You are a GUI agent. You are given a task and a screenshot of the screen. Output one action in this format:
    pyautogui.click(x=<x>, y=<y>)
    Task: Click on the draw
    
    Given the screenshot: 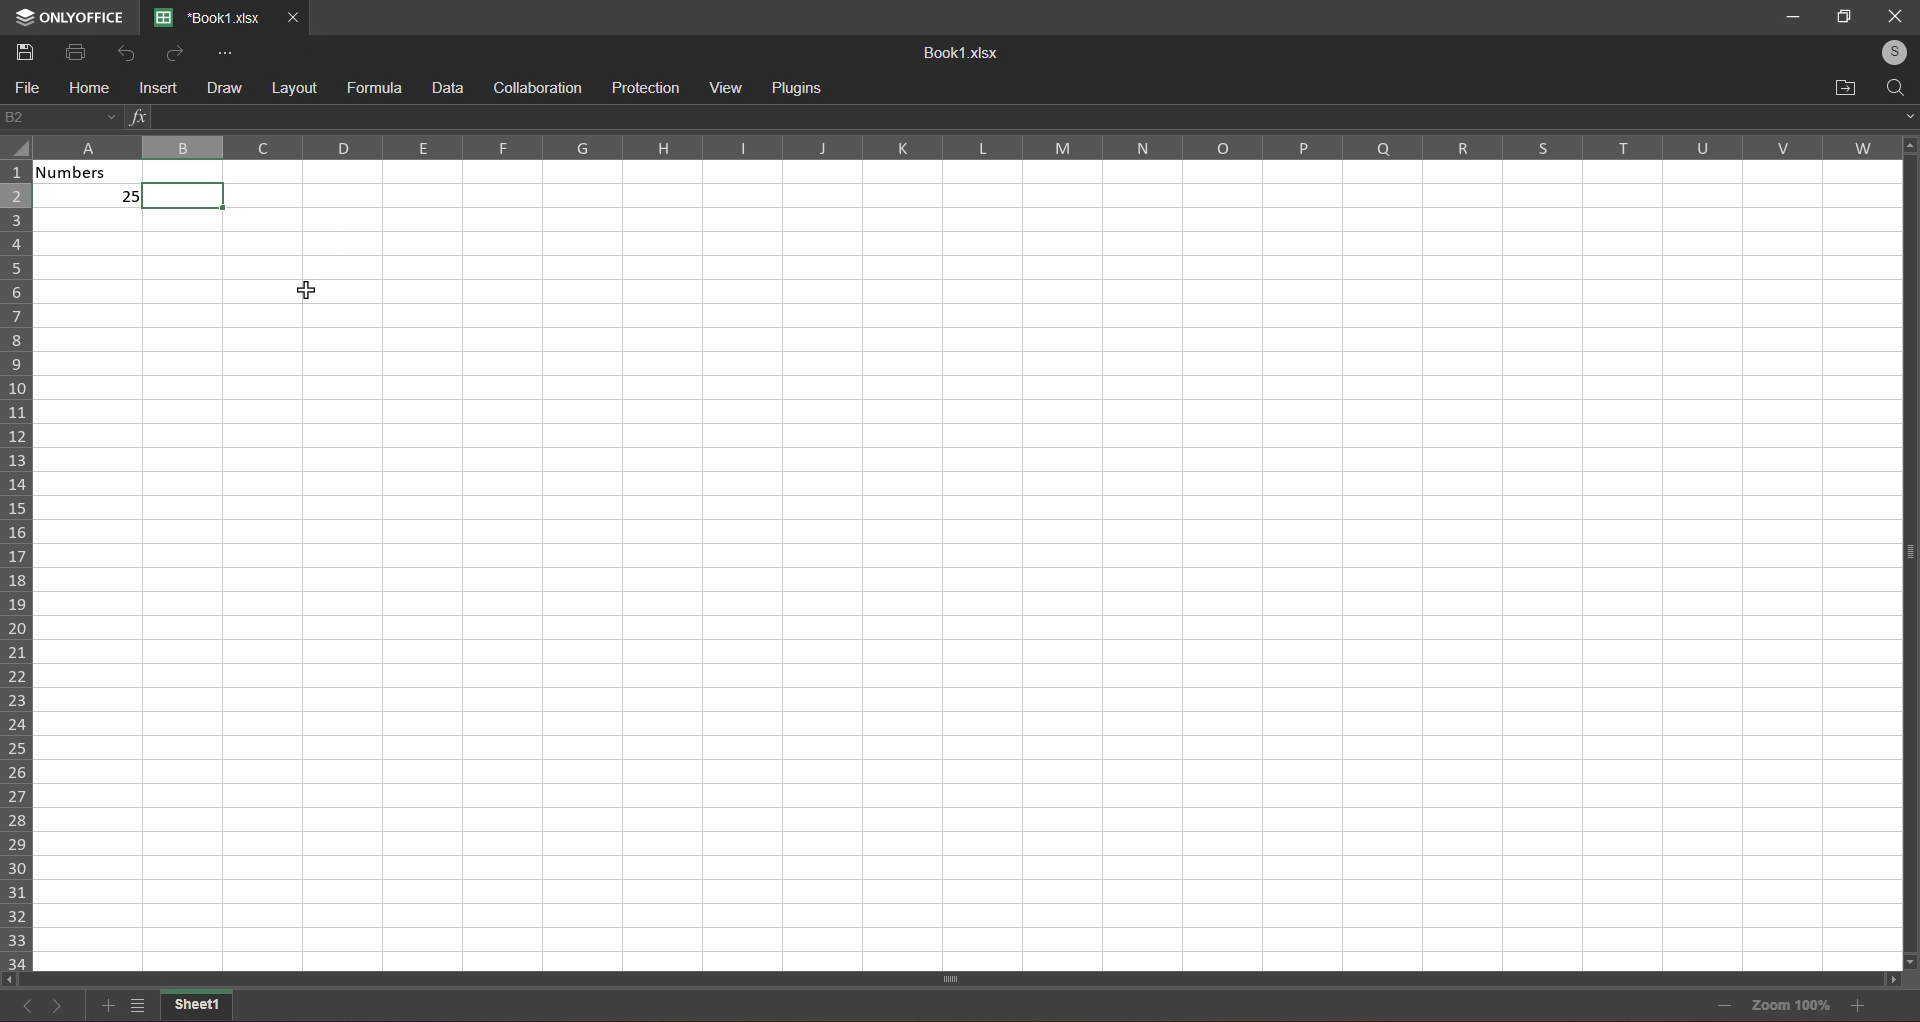 What is the action you would take?
    pyautogui.click(x=220, y=86)
    